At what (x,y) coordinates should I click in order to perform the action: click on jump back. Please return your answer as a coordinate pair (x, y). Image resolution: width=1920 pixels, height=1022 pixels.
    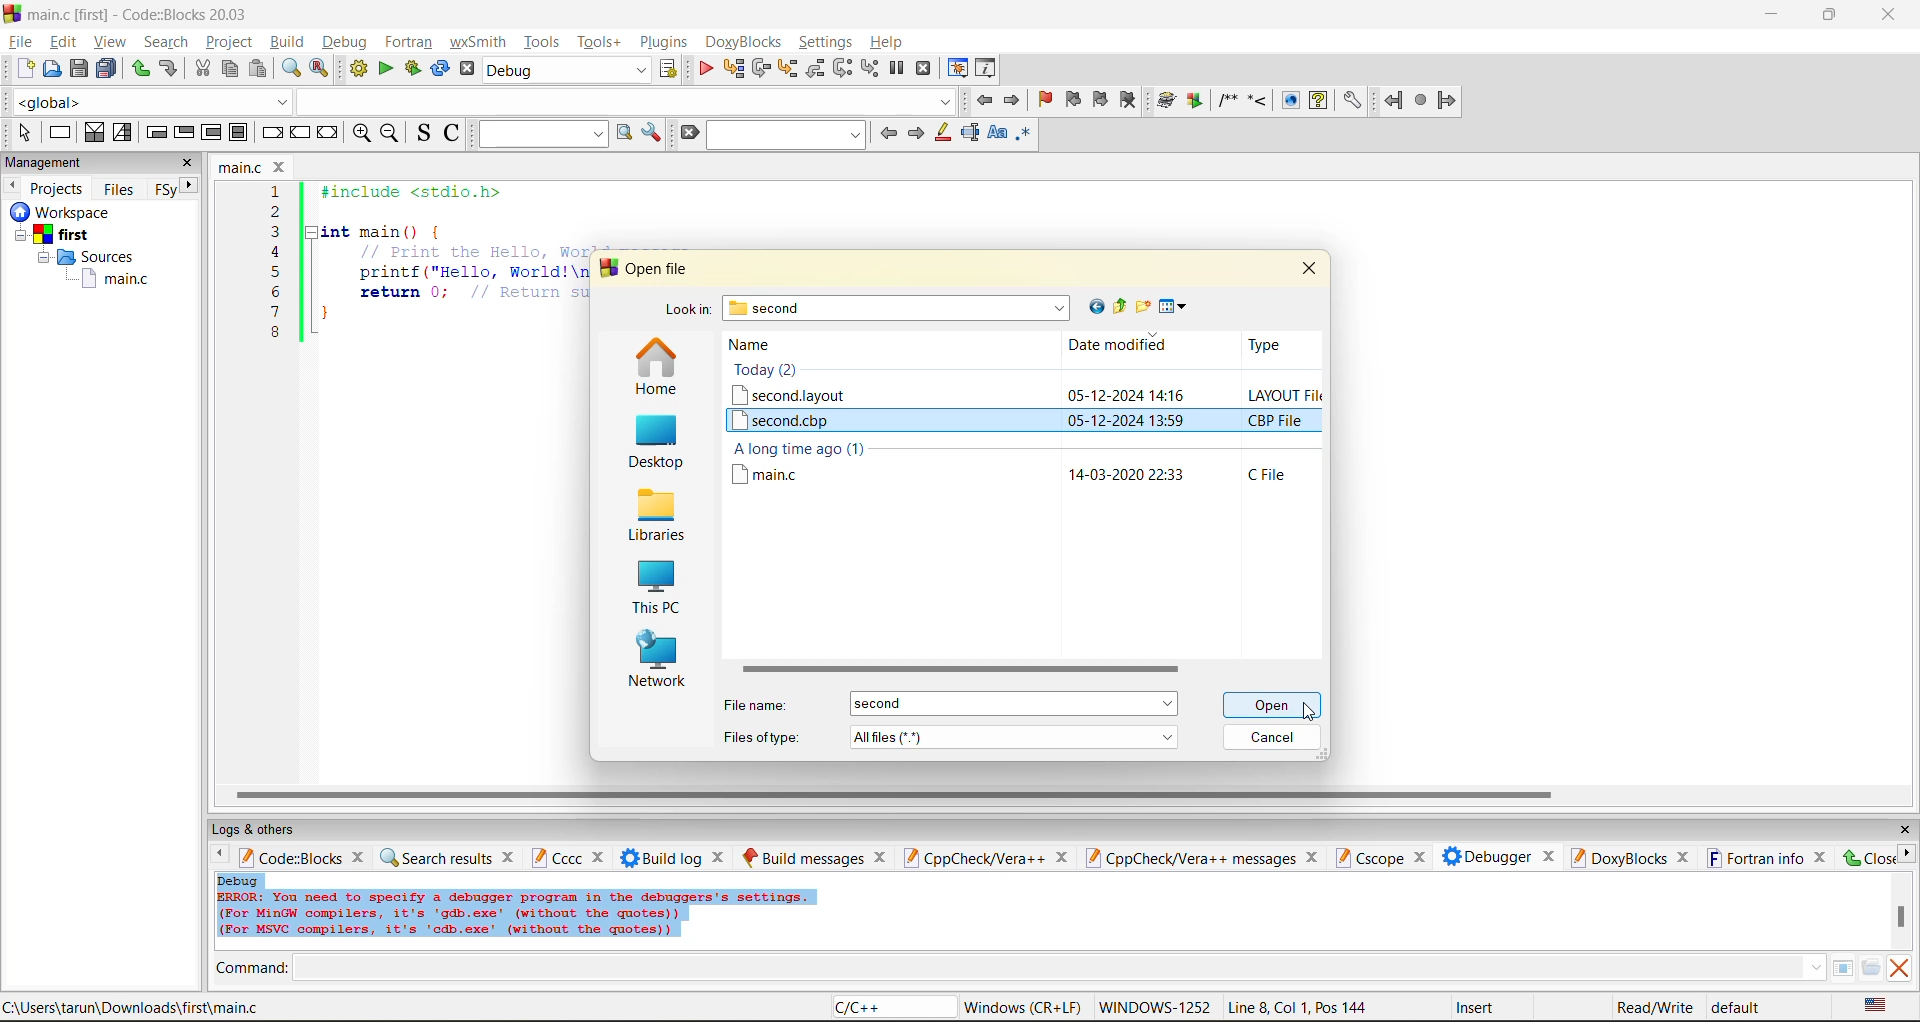
    Looking at the image, I should click on (982, 100).